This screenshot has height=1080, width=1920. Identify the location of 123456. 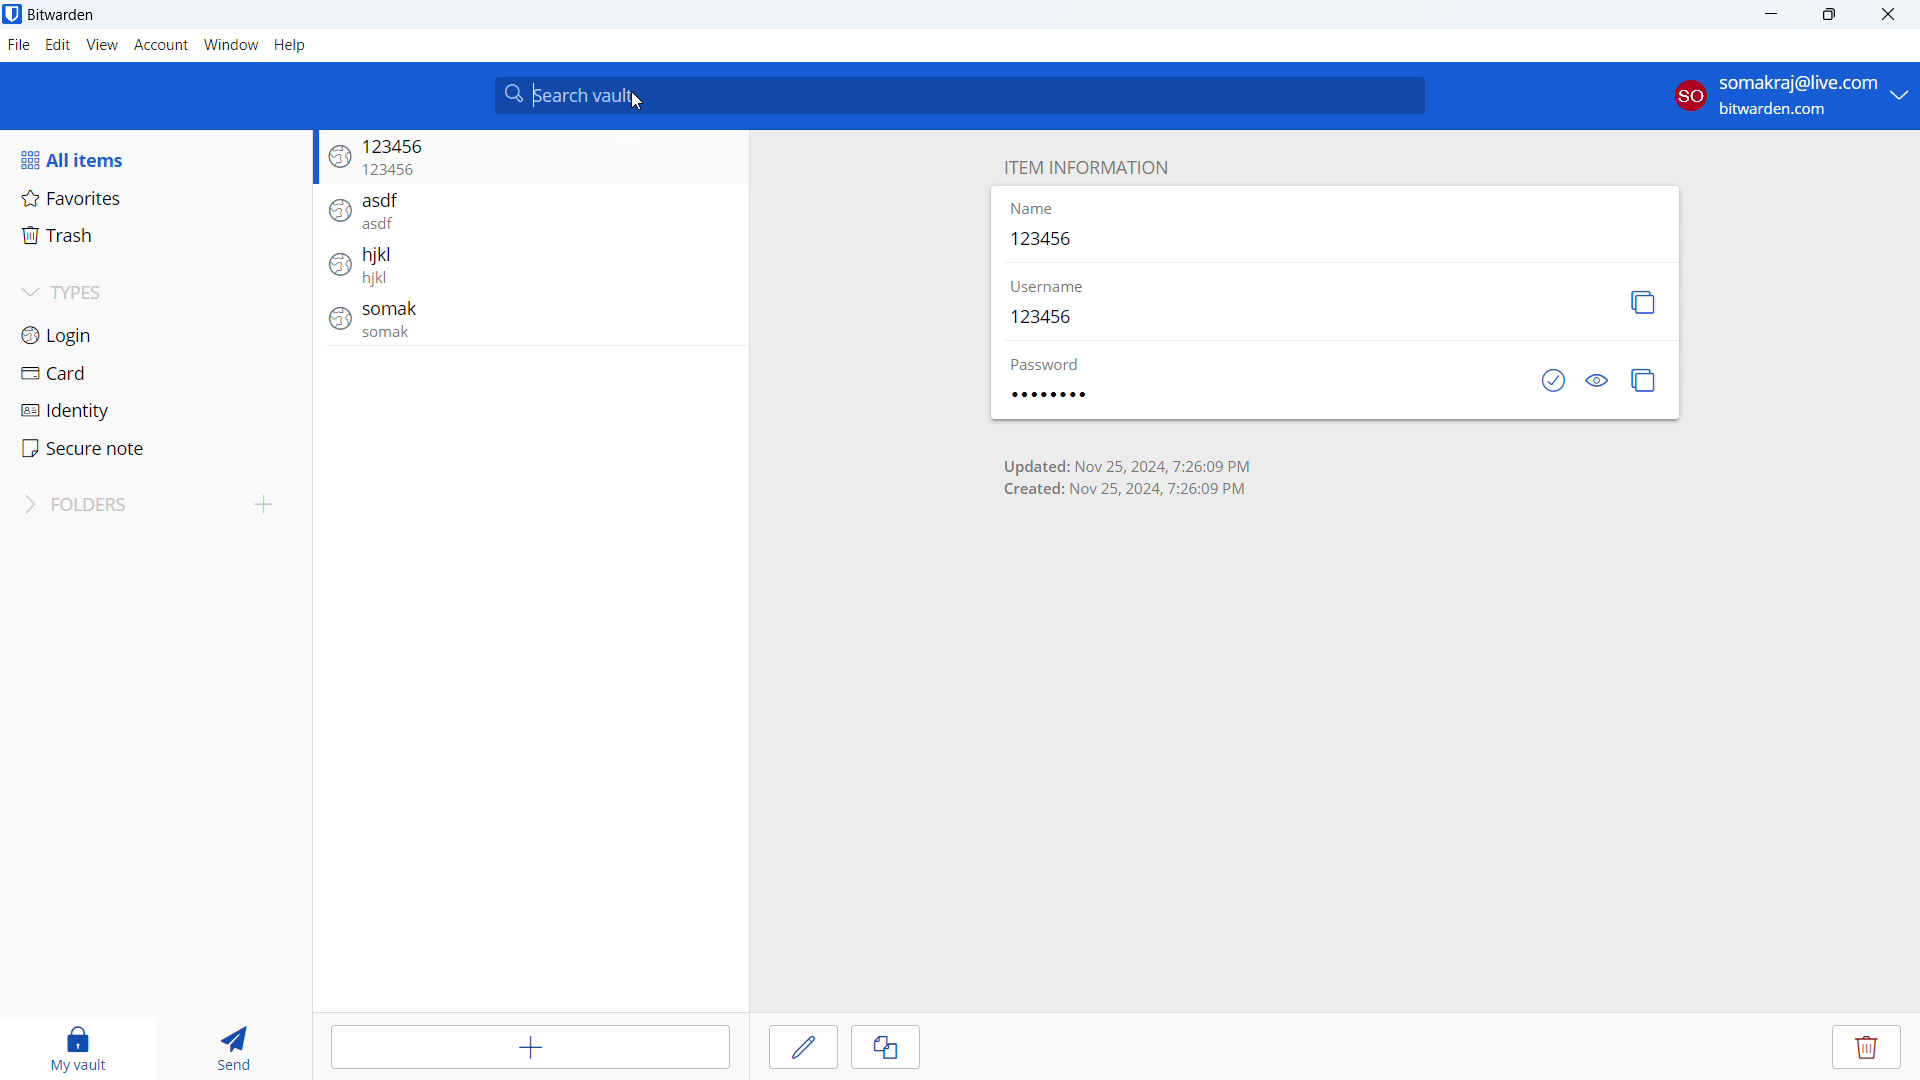
(1049, 240).